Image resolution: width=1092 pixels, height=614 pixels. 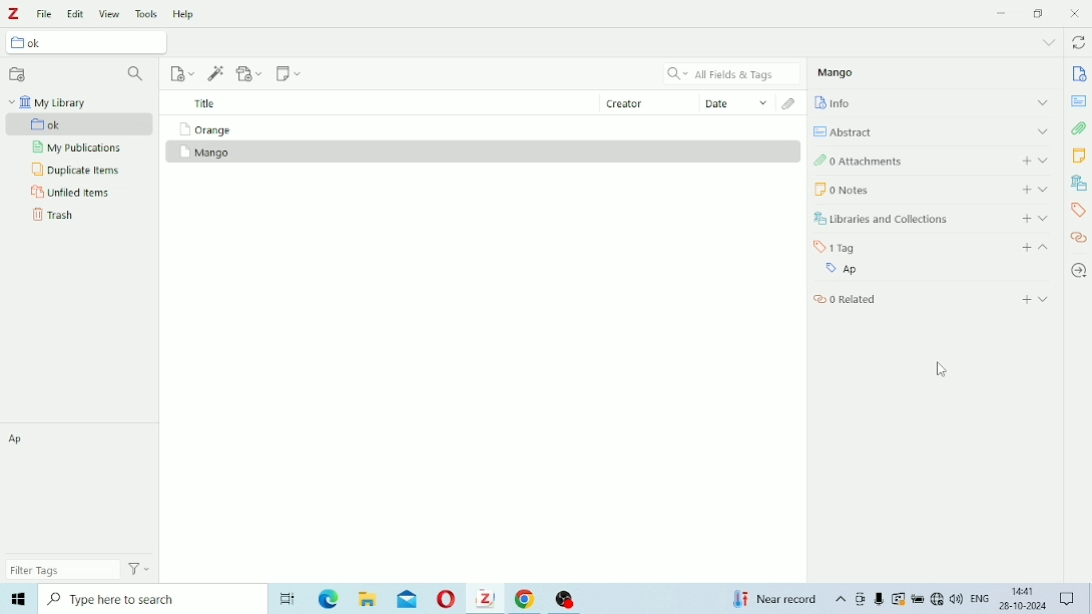 I want to click on Date, so click(x=737, y=103).